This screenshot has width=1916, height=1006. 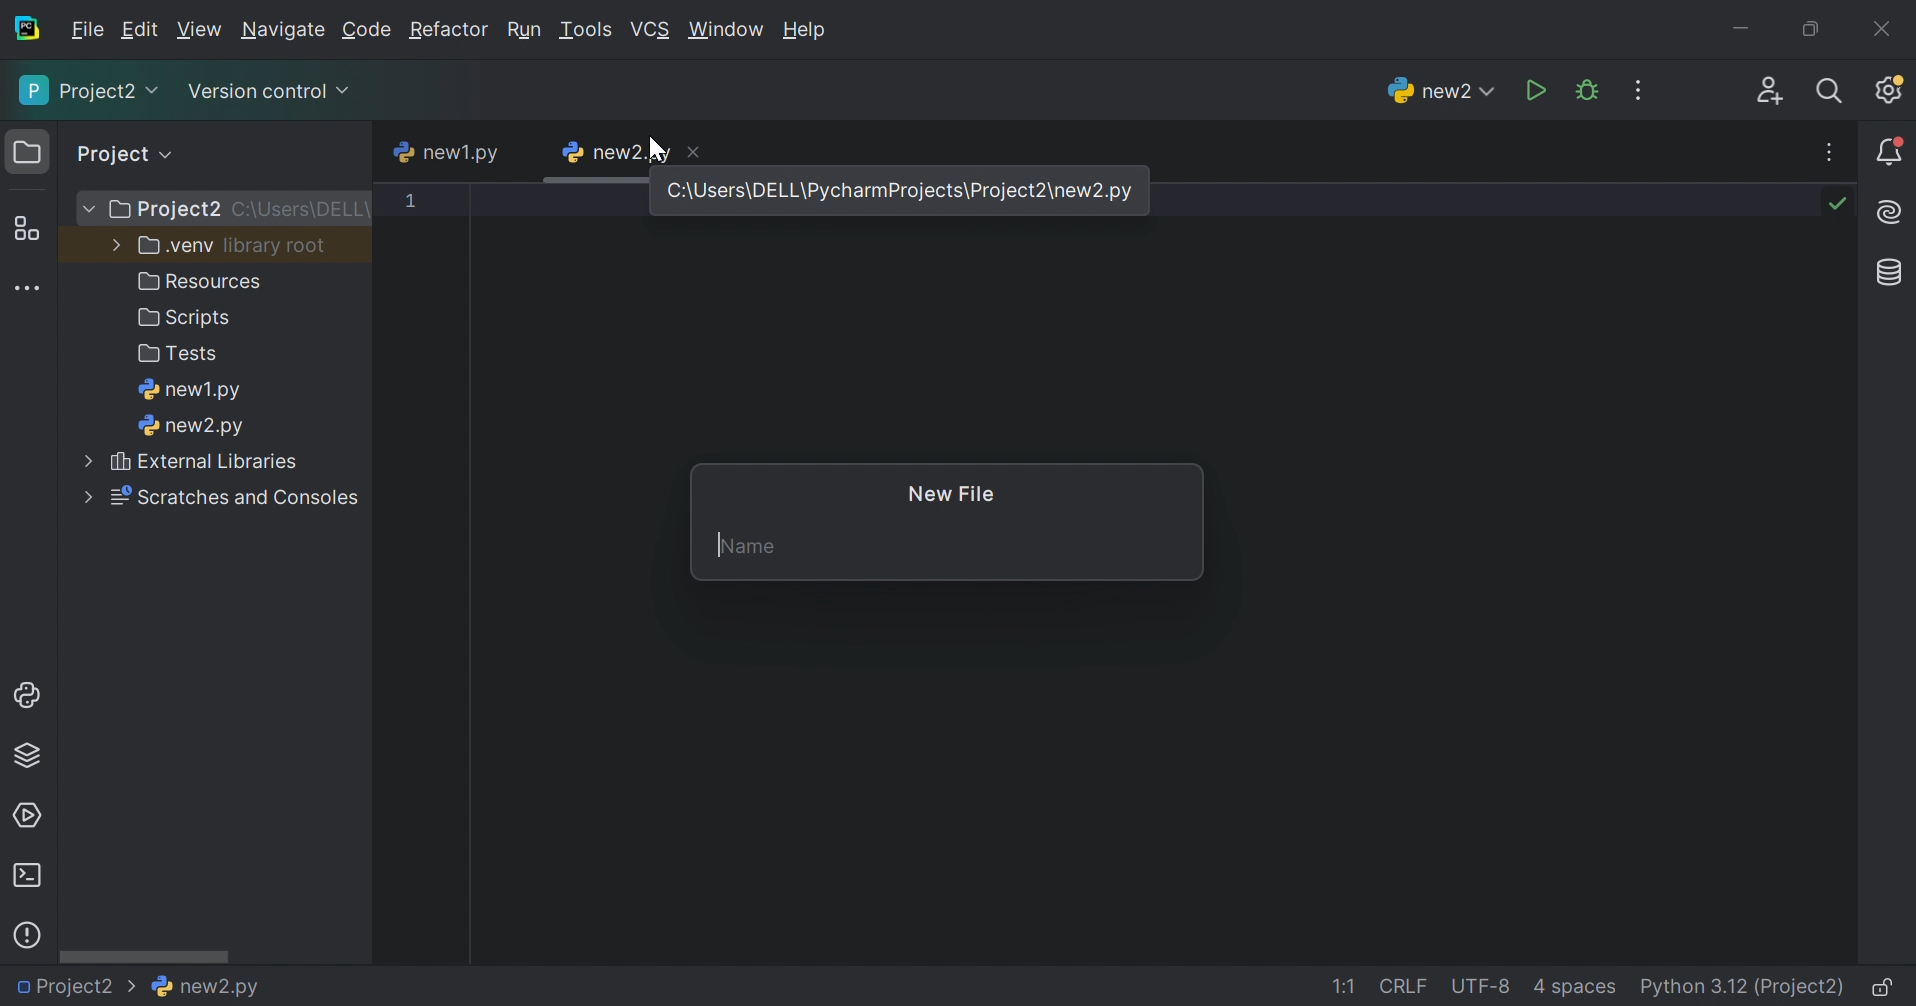 I want to click on CRLF, so click(x=1406, y=988).